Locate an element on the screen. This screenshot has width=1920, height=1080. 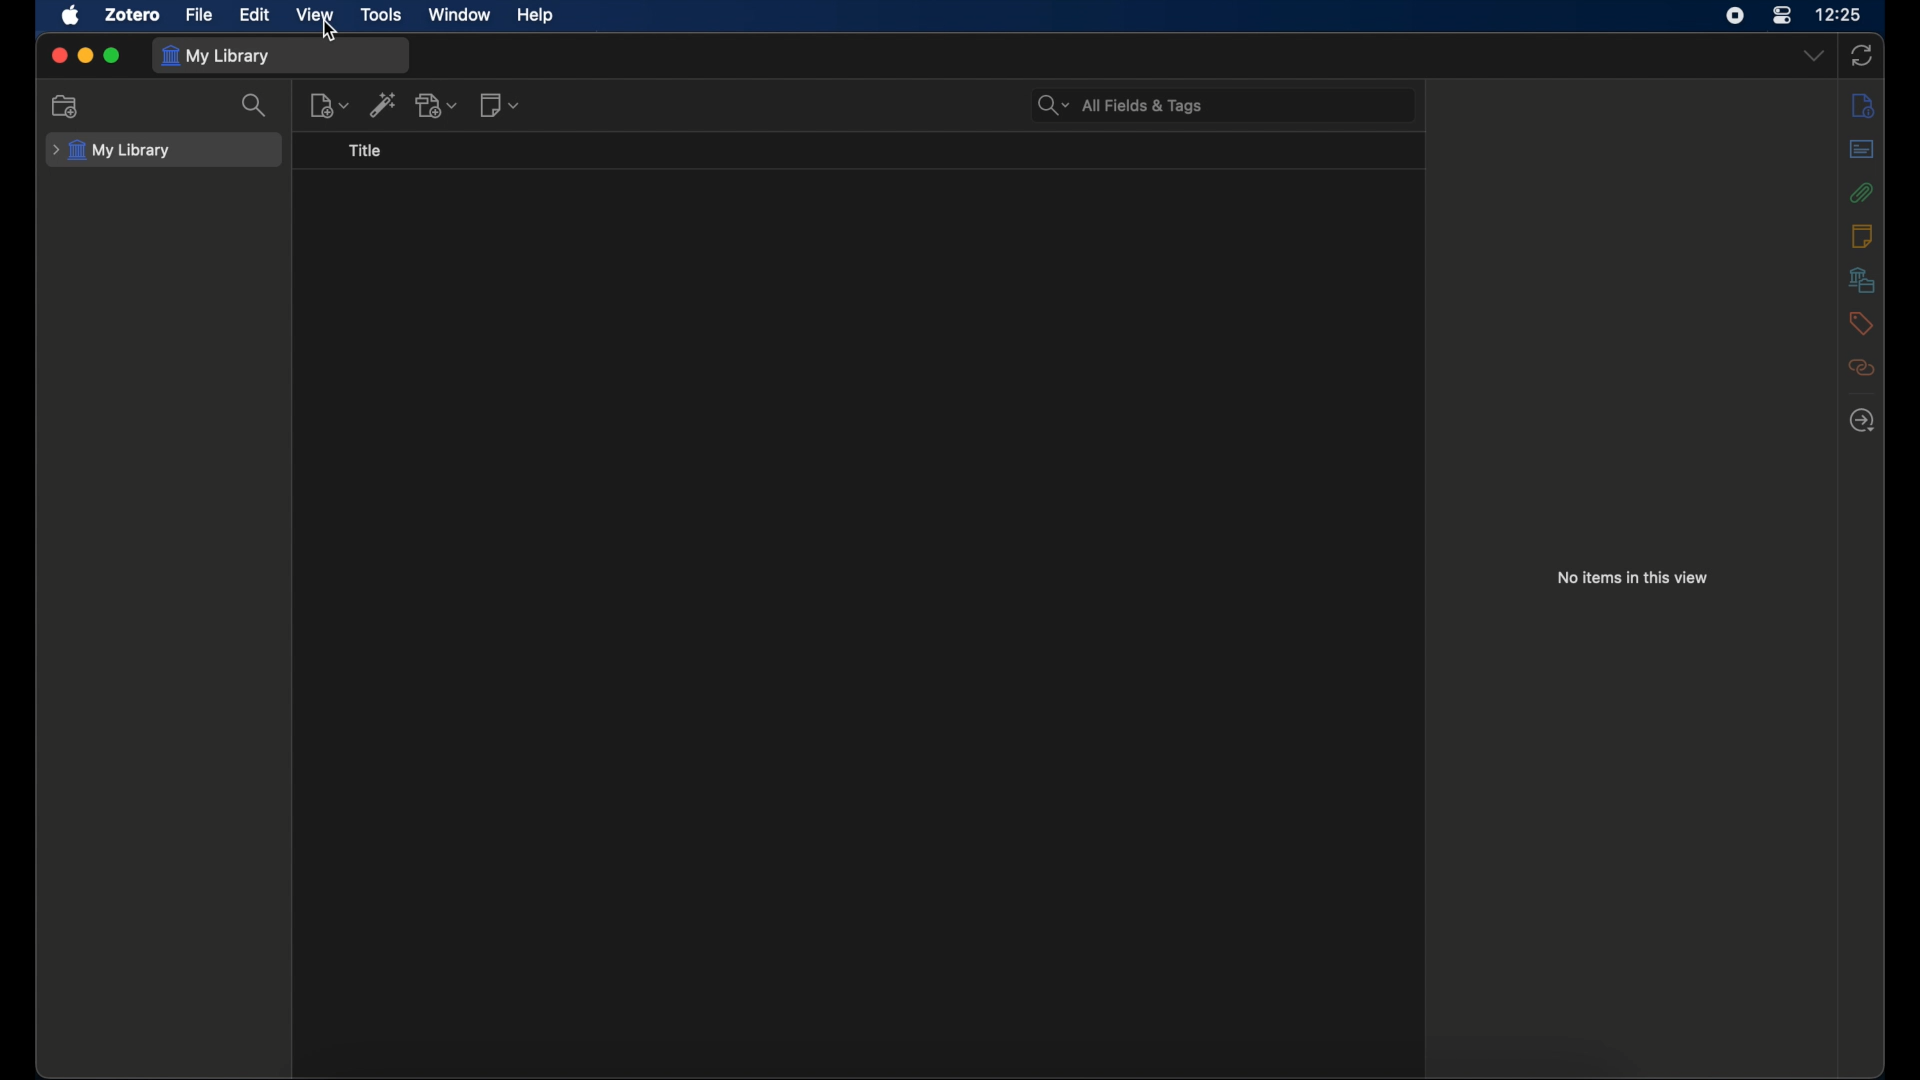
new item is located at coordinates (330, 105).